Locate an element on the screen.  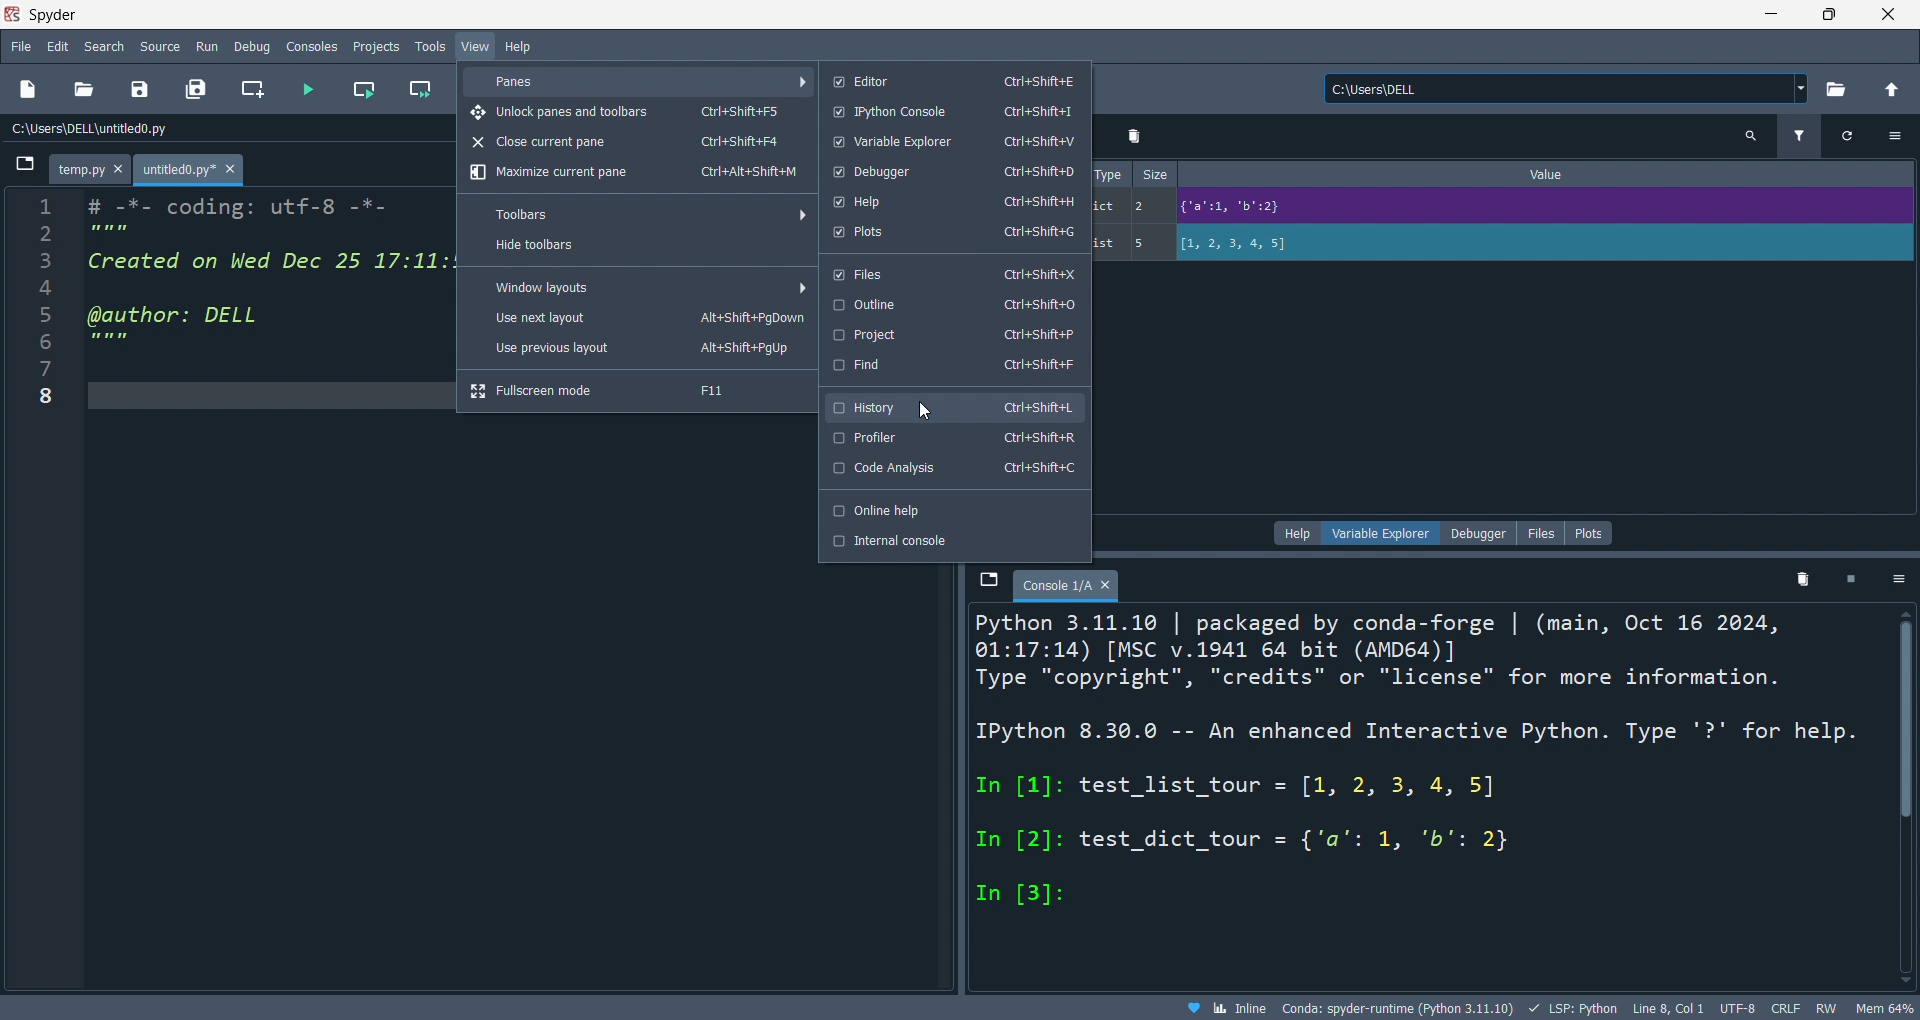
variable explorer is located at coordinates (1386, 532).